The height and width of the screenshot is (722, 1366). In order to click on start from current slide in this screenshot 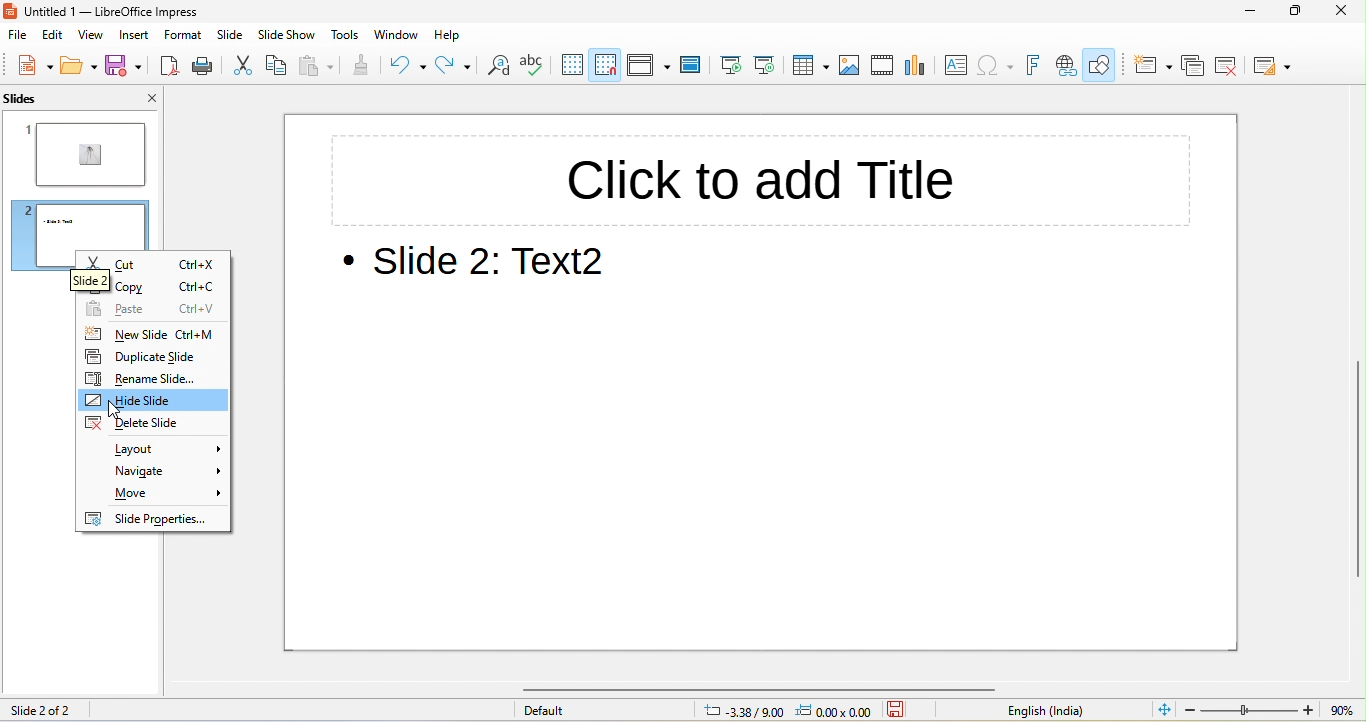, I will do `click(771, 65)`.